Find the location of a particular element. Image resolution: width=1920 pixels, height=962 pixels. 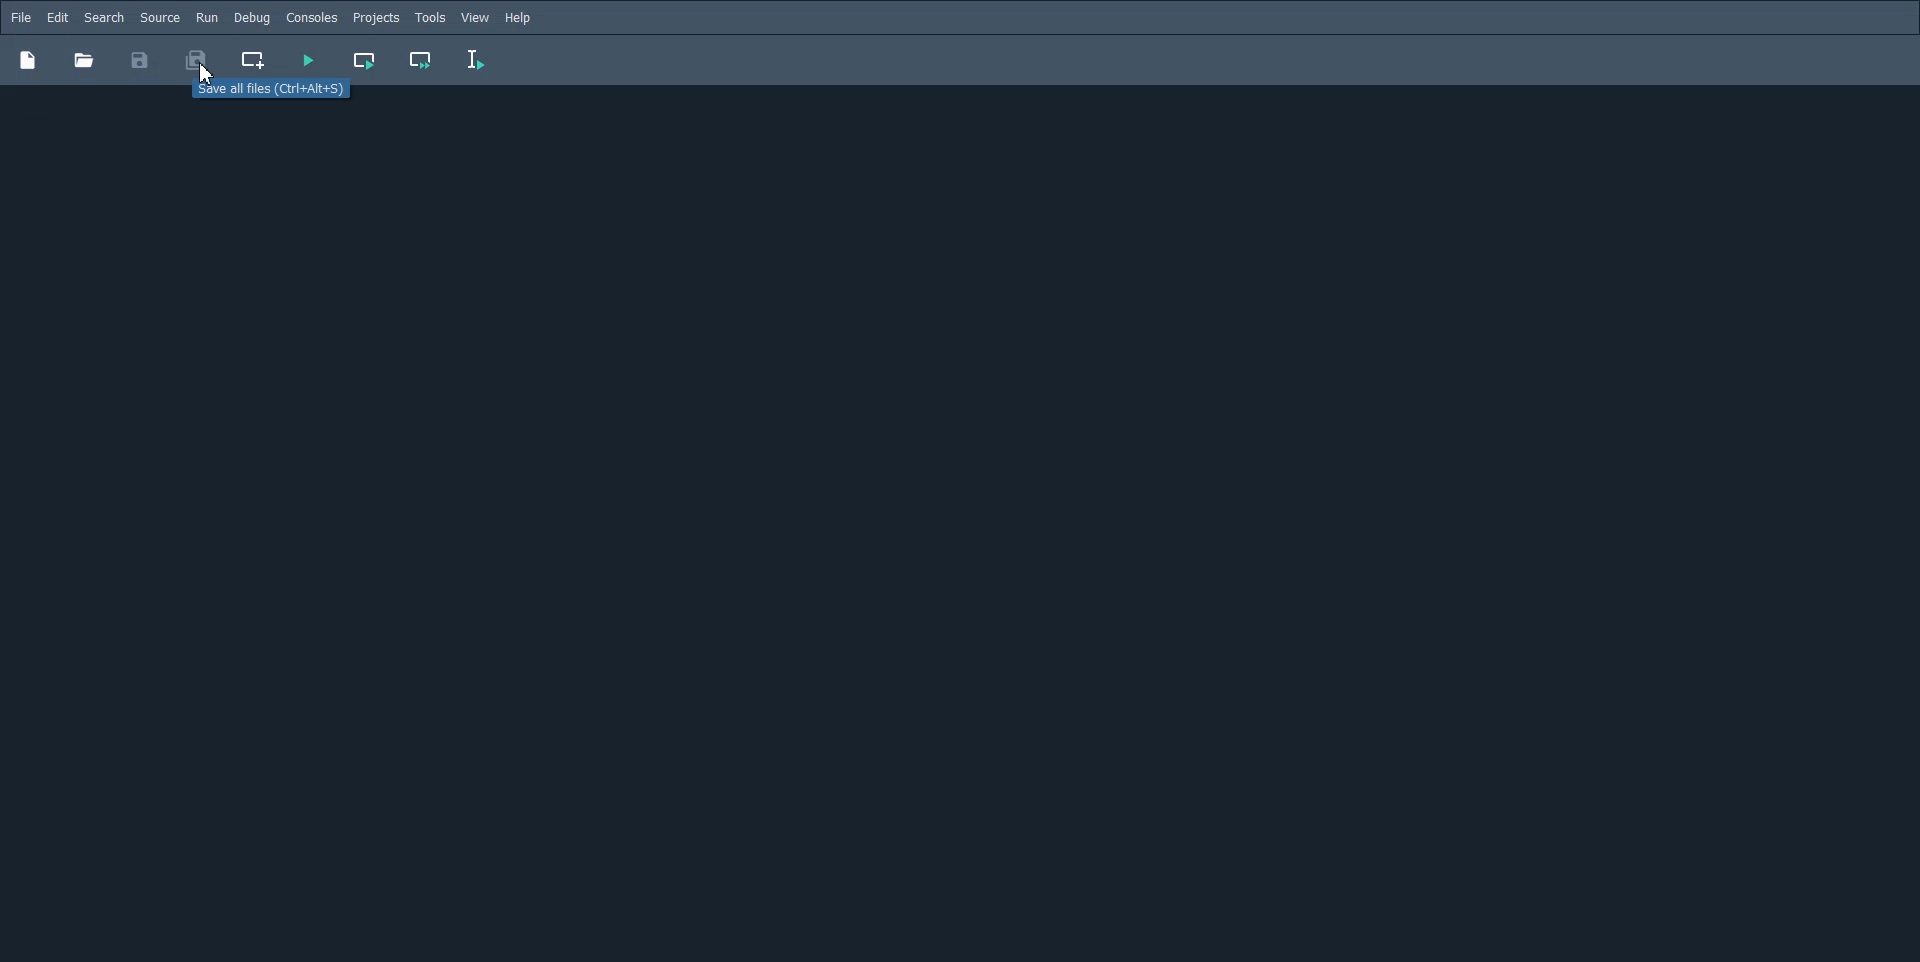

Create new cell is located at coordinates (254, 60).